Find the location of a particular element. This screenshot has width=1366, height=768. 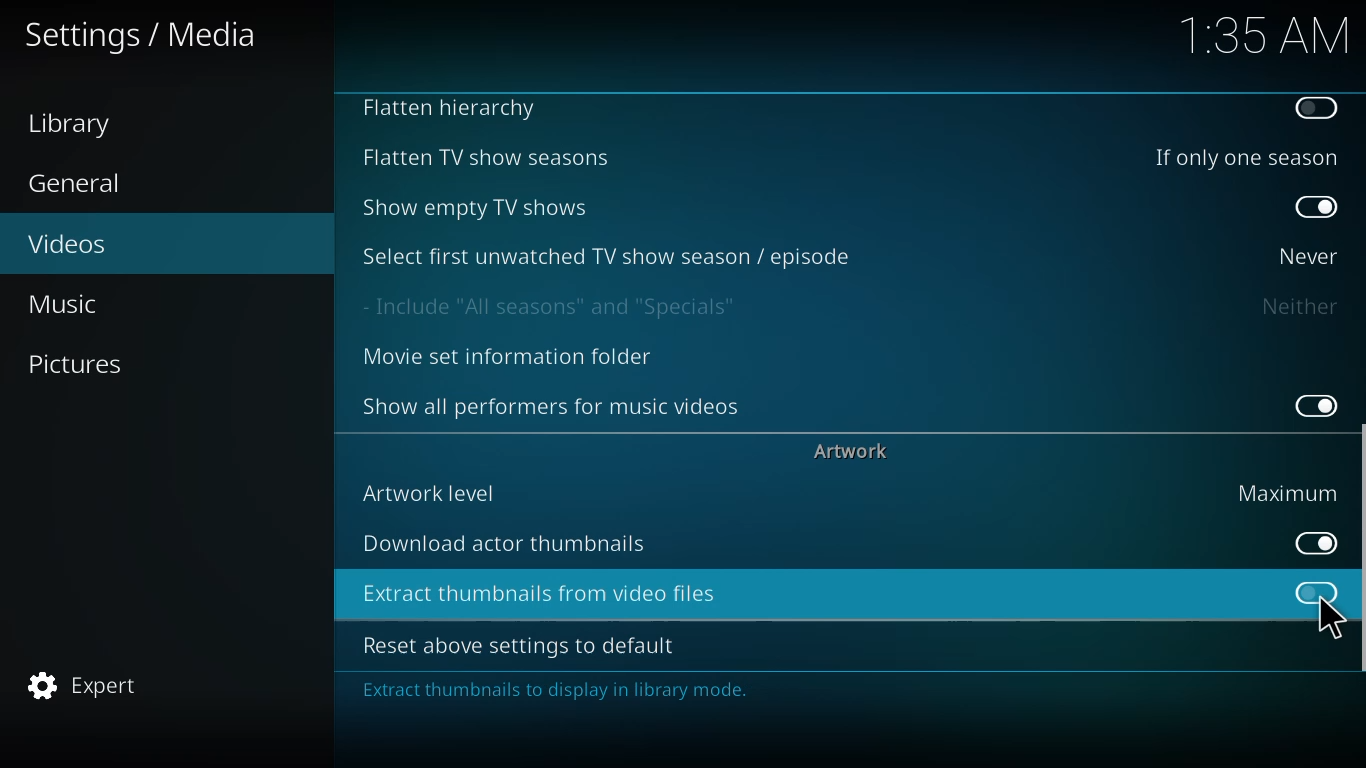

flatten hierarchy is located at coordinates (455, 110).